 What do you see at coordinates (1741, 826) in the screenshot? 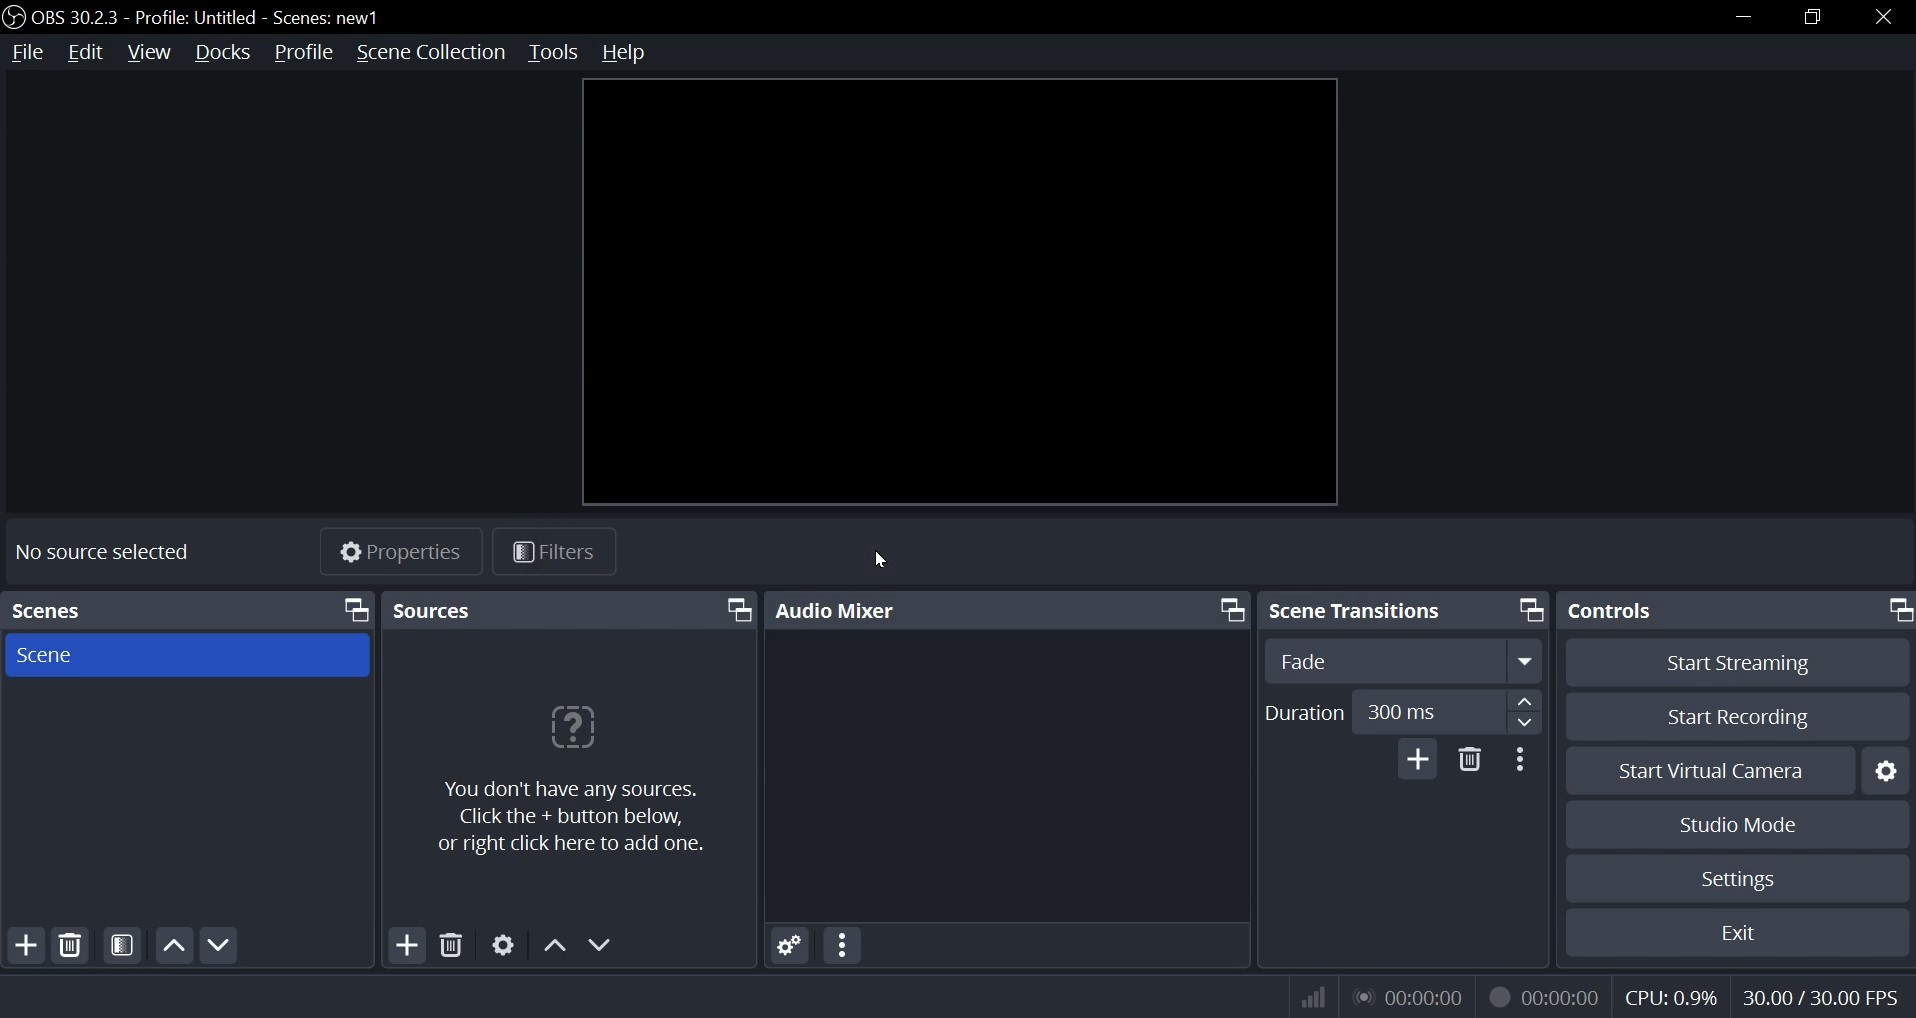
I see `studio mode` at bounding box center [1741, 826].